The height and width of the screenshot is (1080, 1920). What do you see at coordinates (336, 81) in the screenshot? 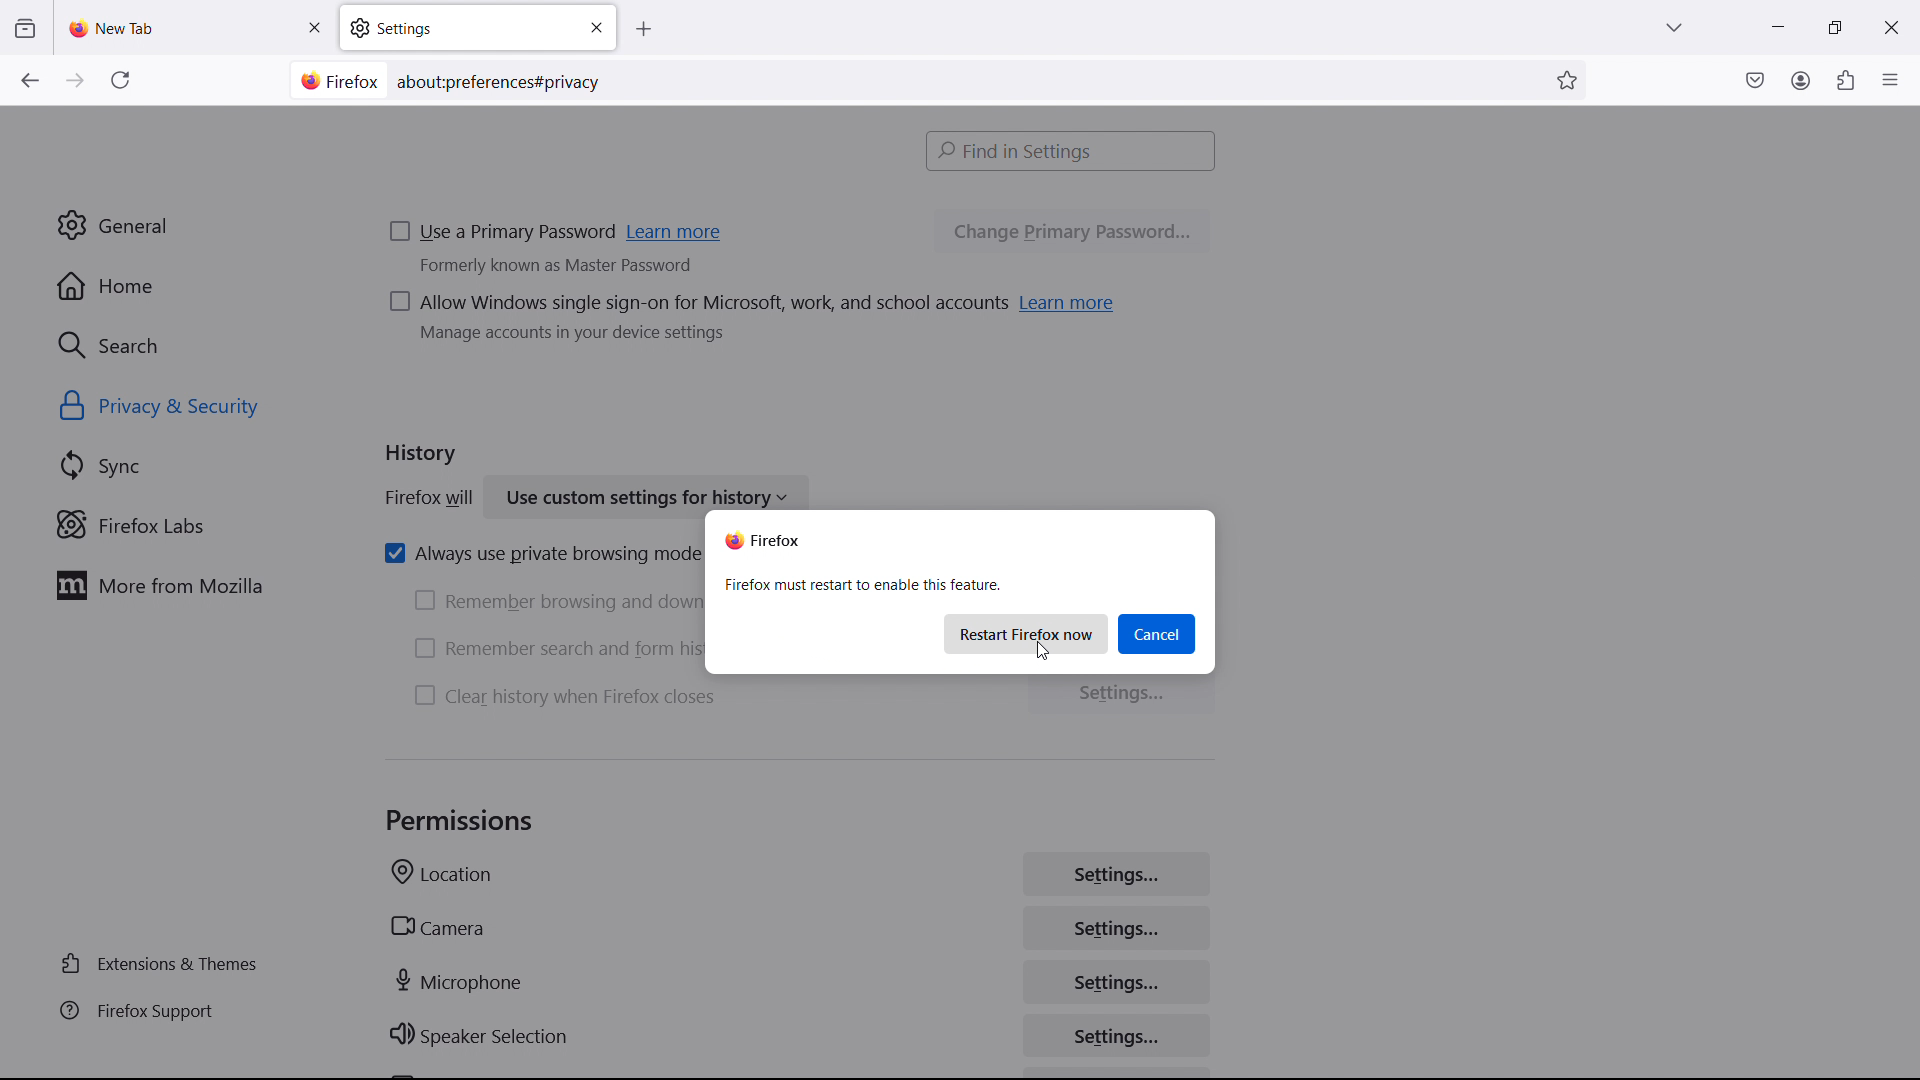
I see `site information` at bounding box center [336, 81].